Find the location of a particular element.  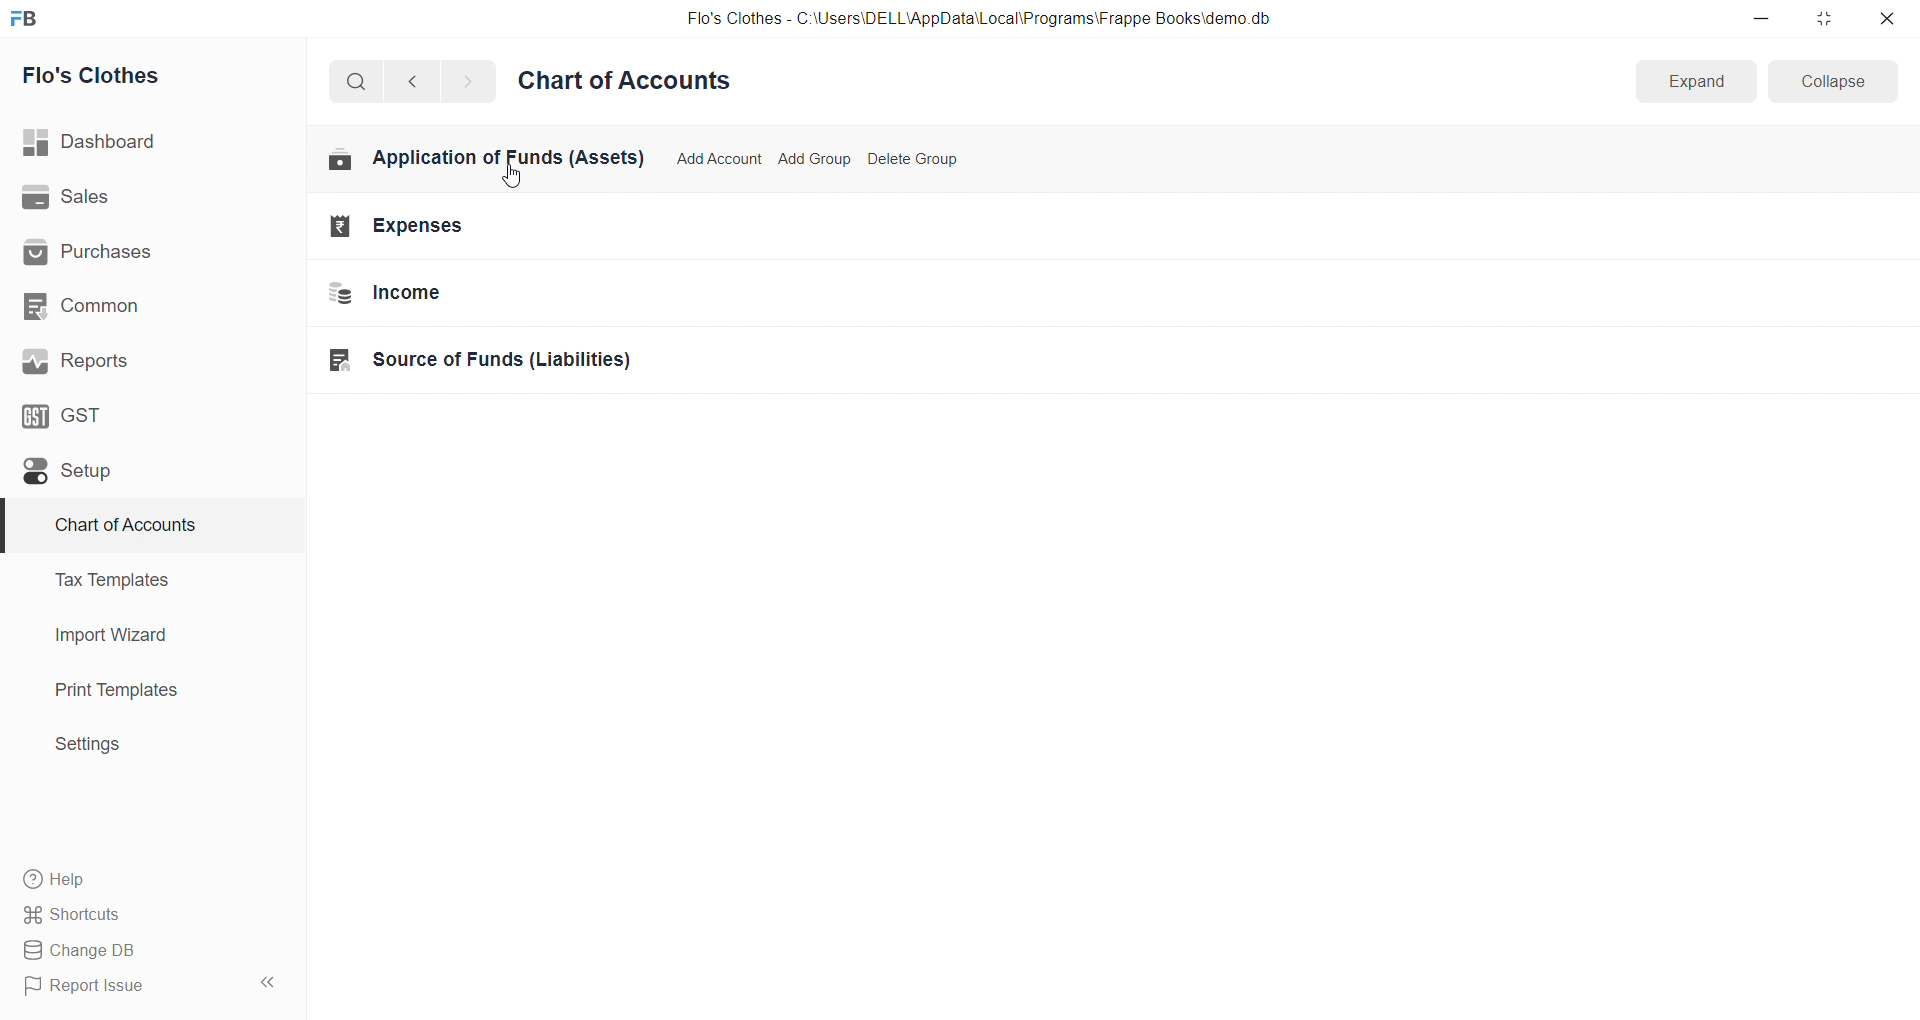

GST is located at coordinates (139, 414).